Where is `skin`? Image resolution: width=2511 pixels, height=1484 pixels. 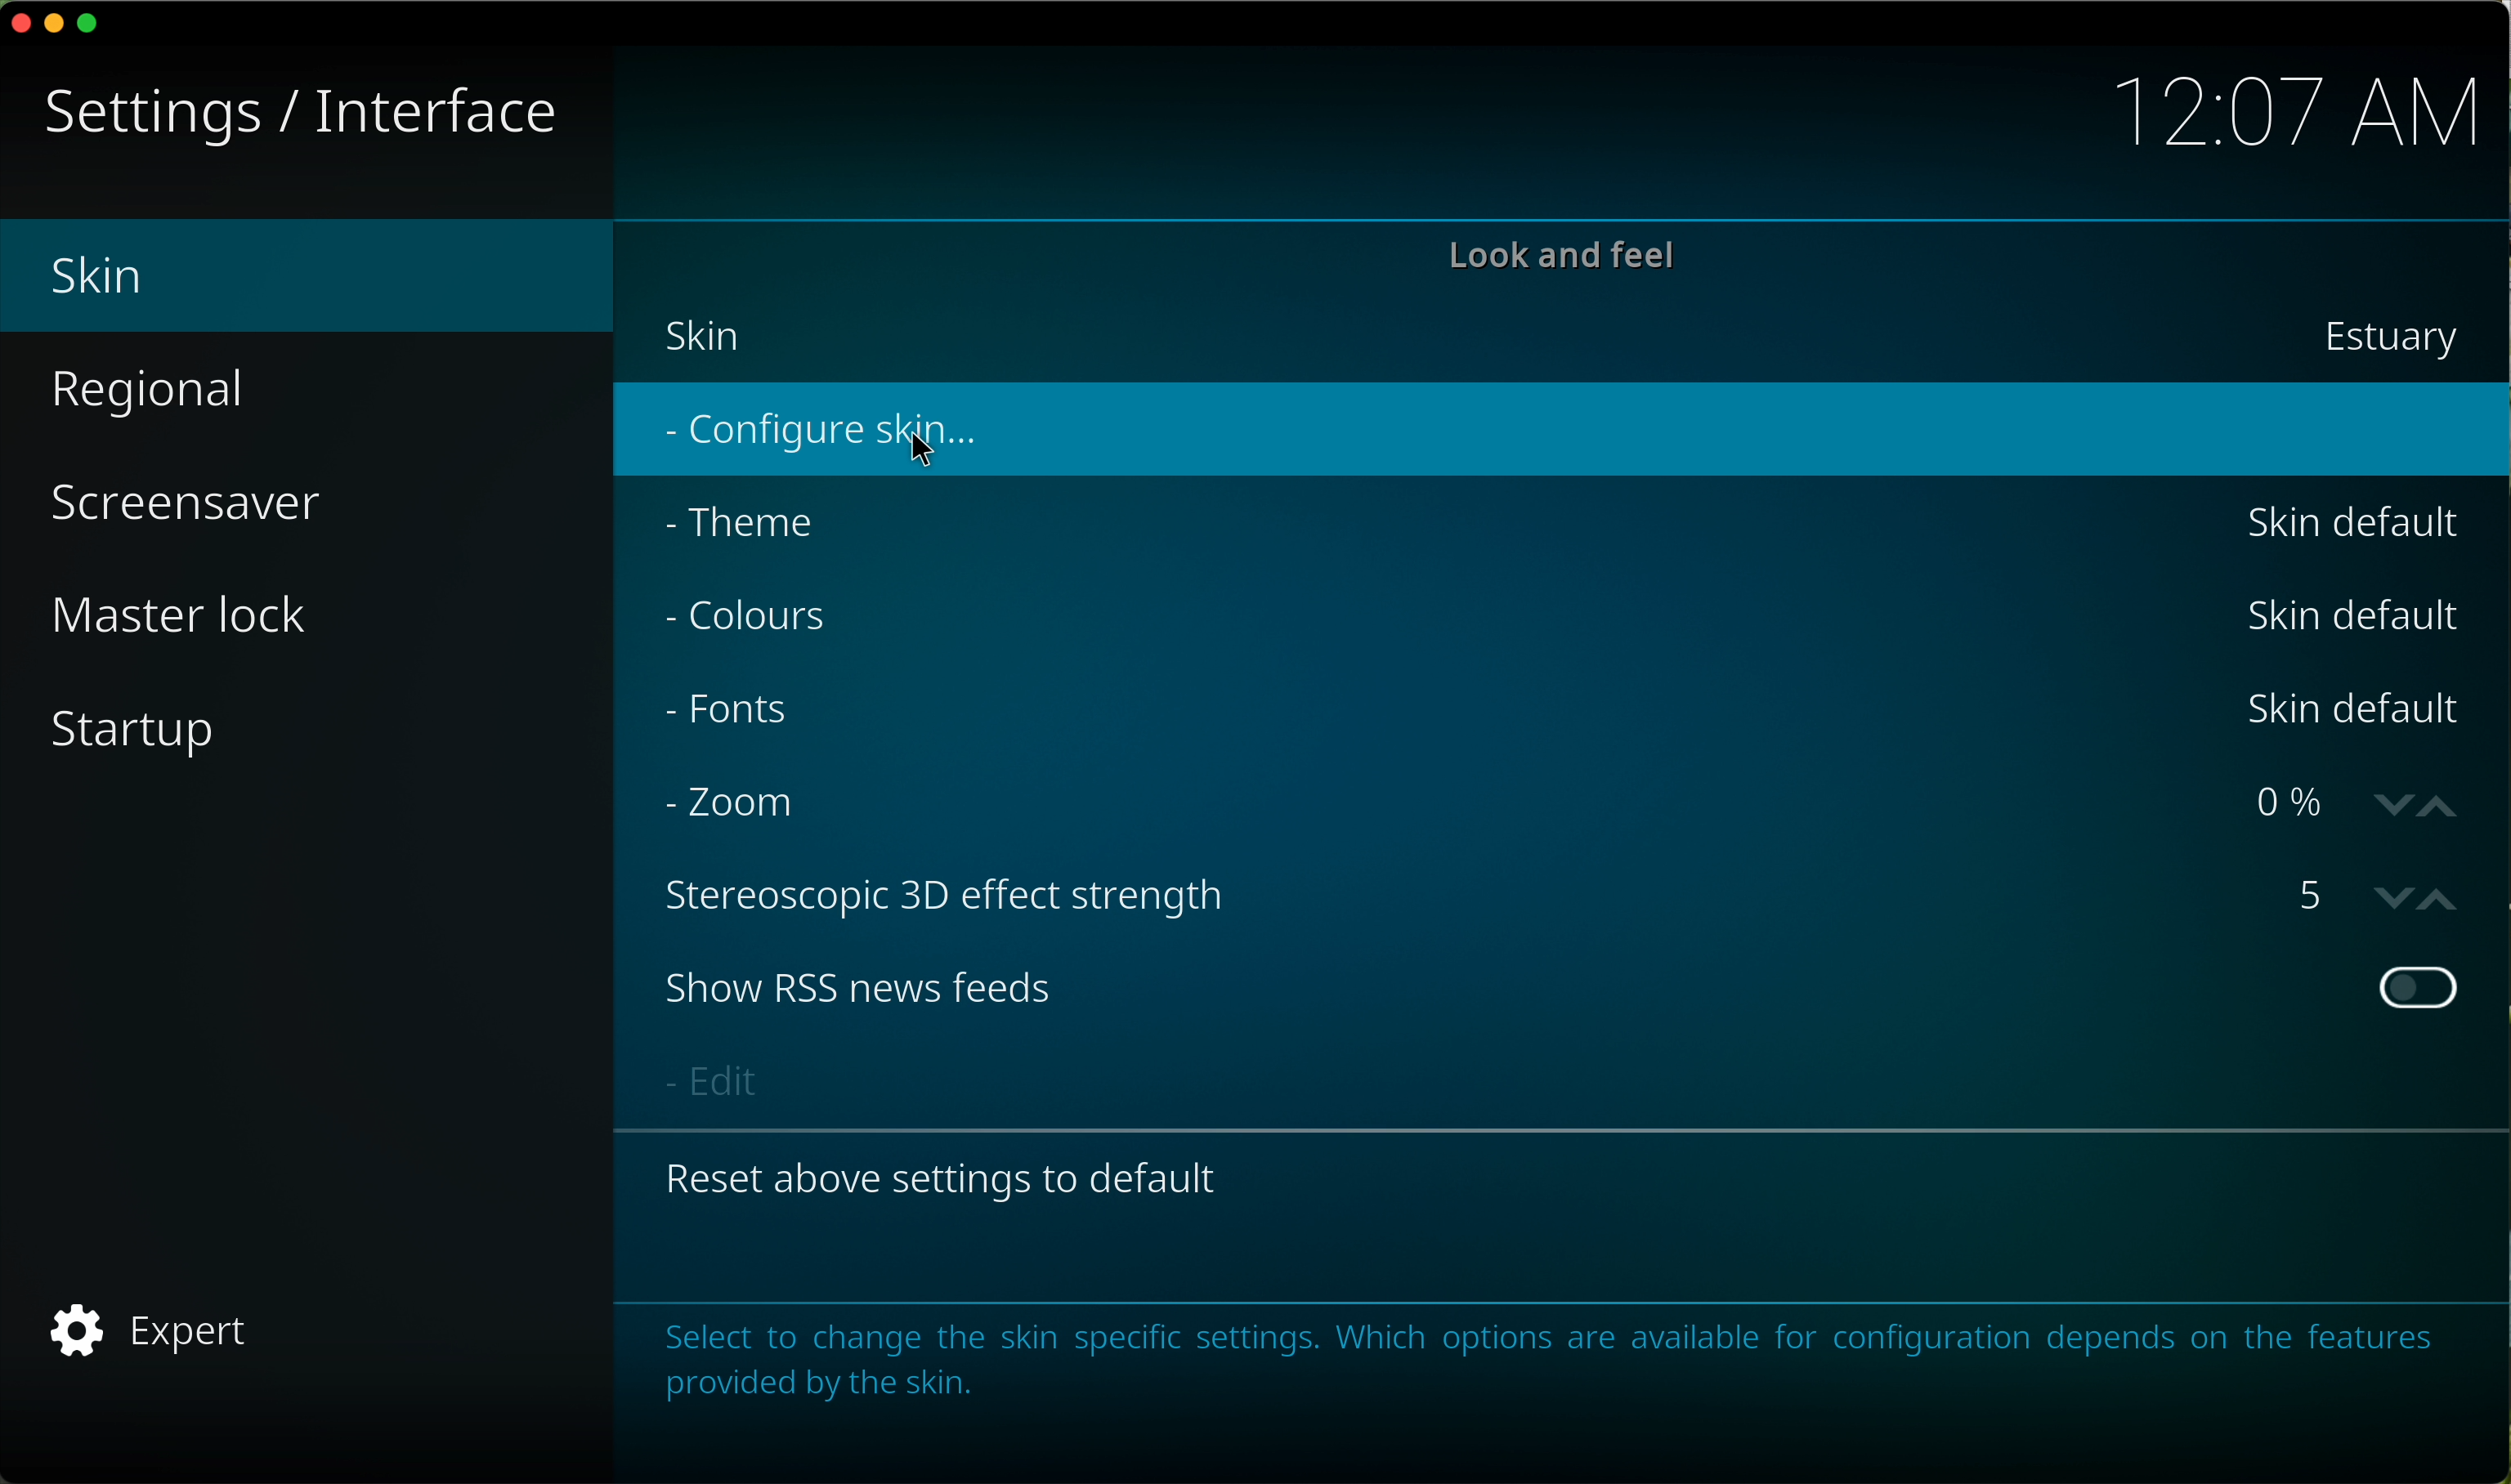 skin is located at coordinates (312, 276).